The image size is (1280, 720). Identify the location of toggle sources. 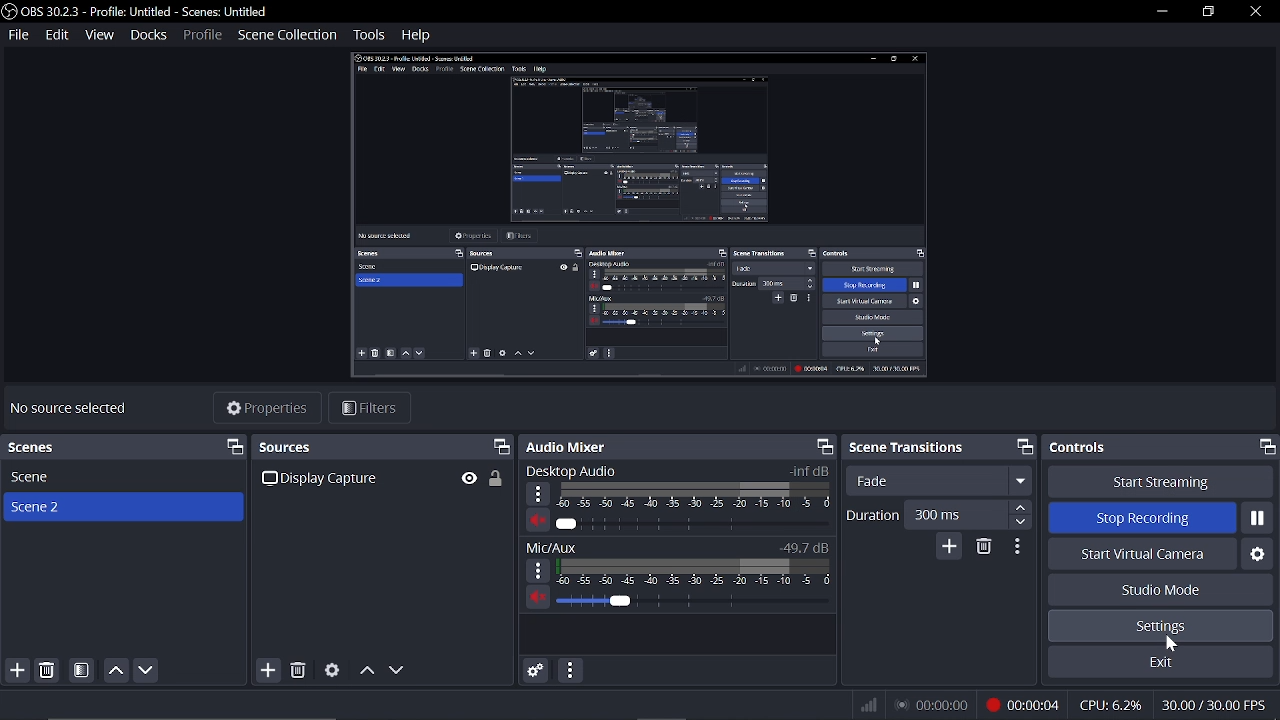
(501, 447).